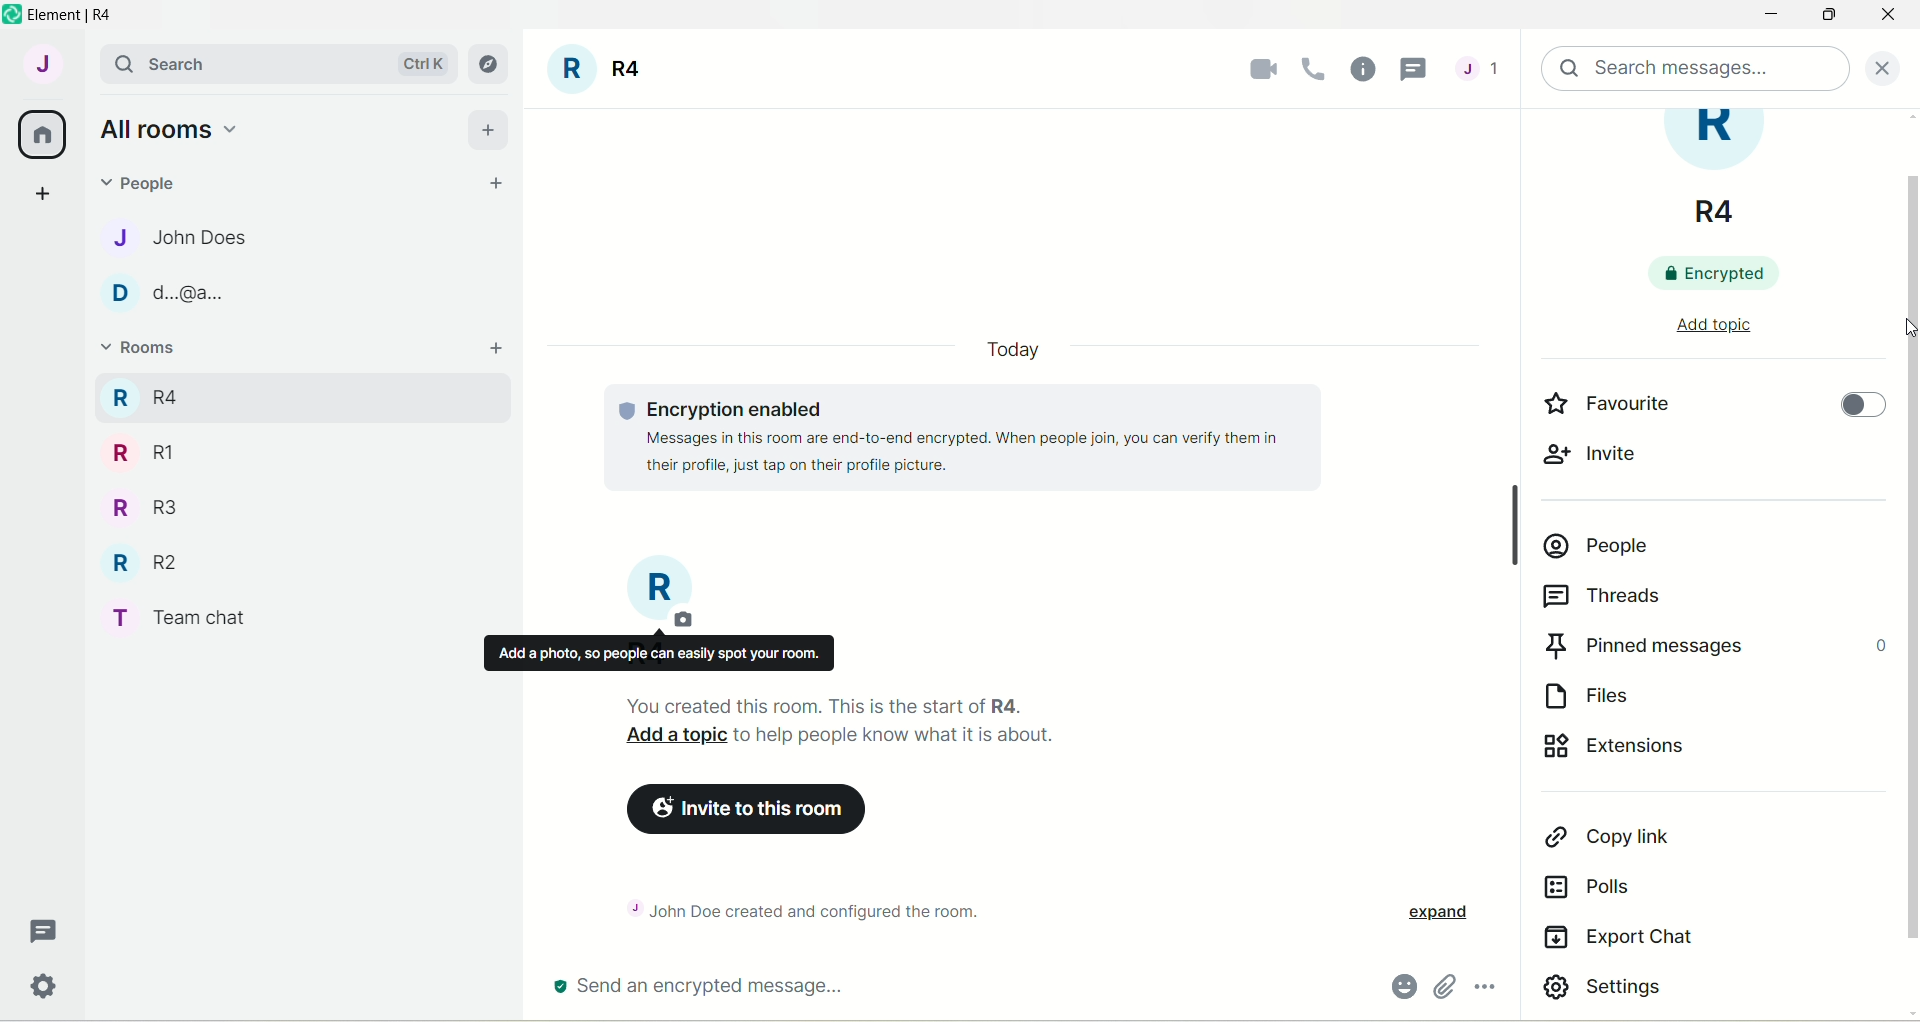 The image size is (1920, 1022). What do you see at coordinates (1318, 69) in the screenshot?
I see `voice call` at bounding box center [1318, 69].